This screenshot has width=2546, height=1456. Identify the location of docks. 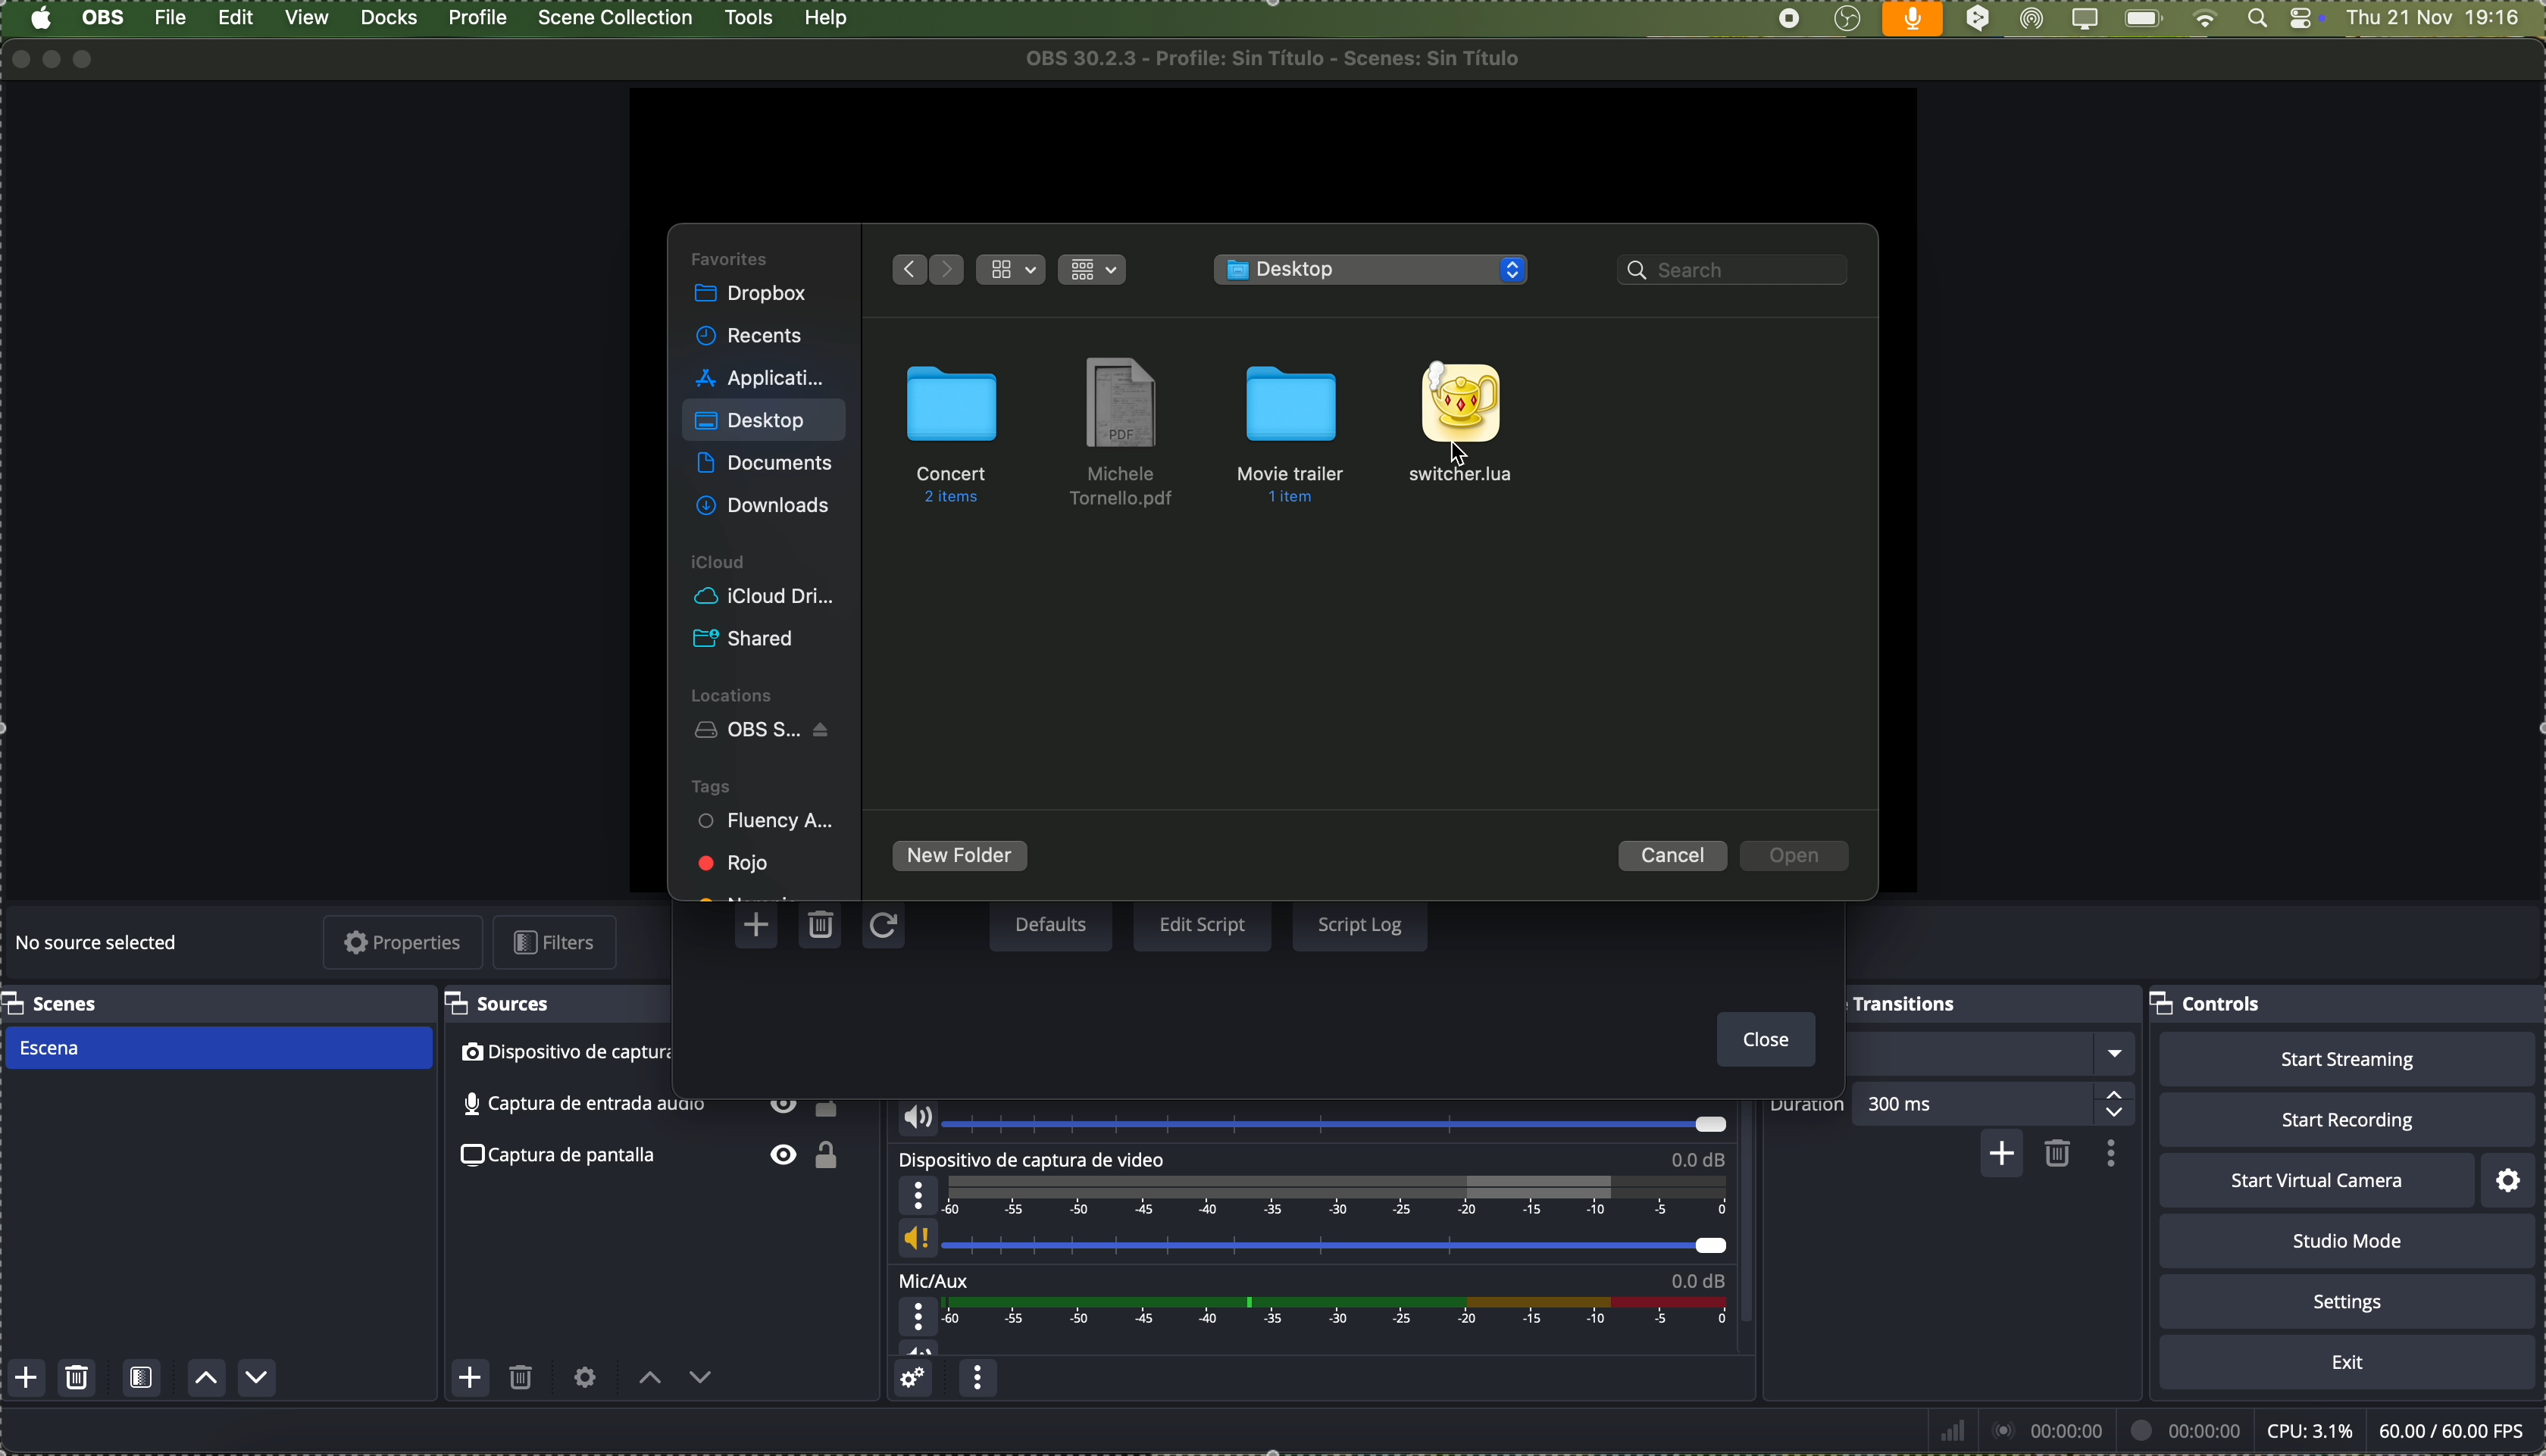
(390, 19).